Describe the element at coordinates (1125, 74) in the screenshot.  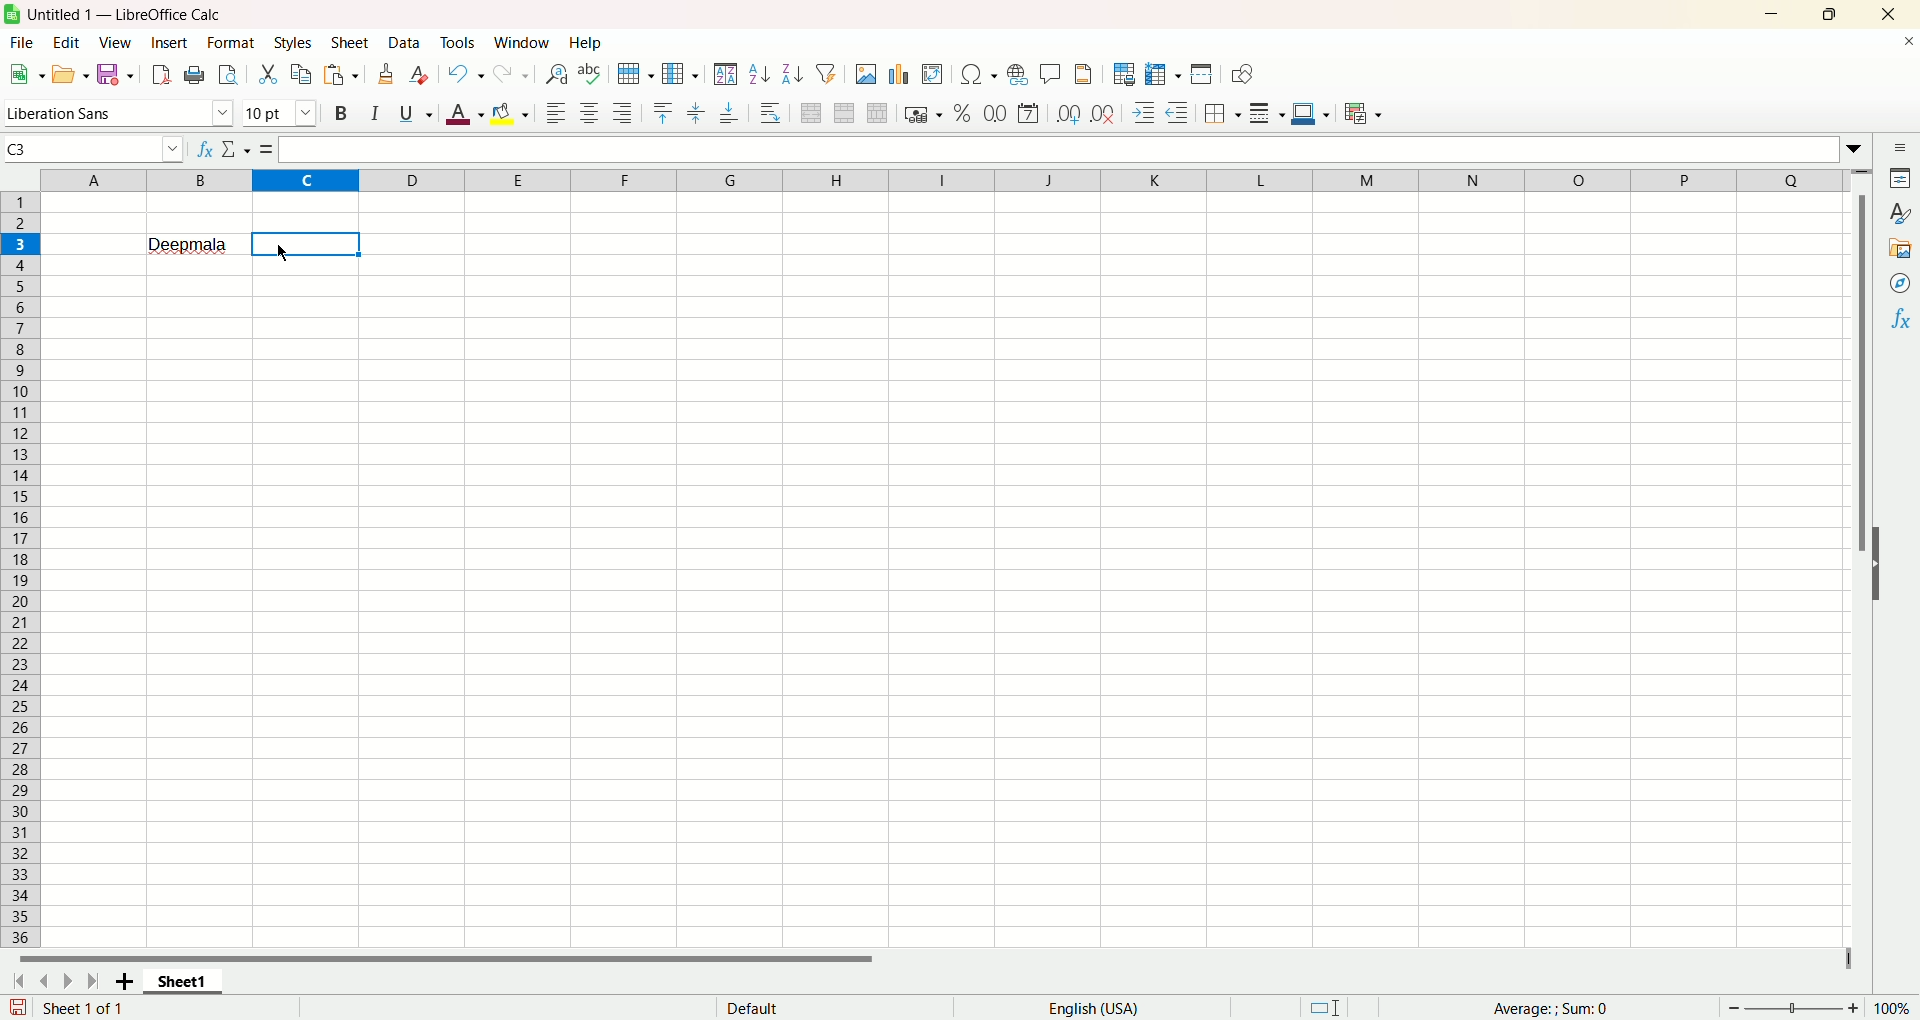
I see `Define print area` at that location.